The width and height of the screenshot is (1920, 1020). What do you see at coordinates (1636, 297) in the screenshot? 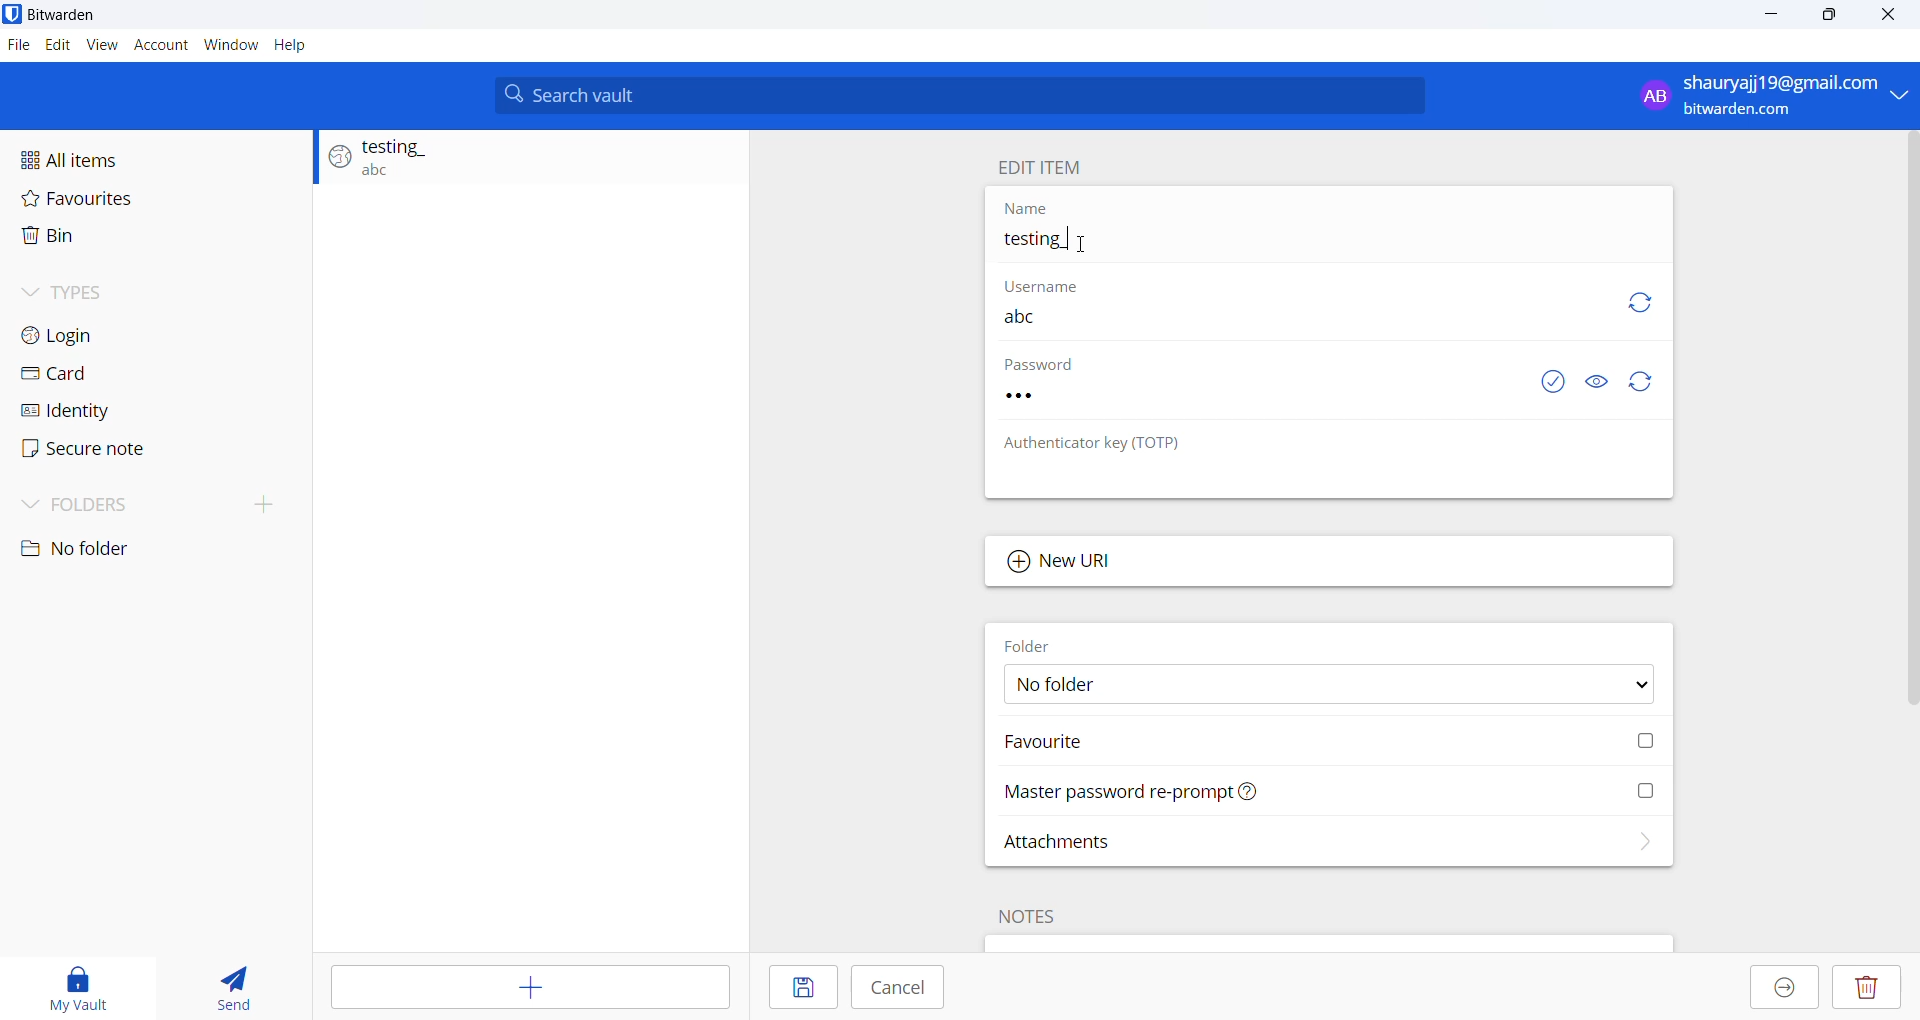
I see `Refresh` at bounding box center [1636, 297].